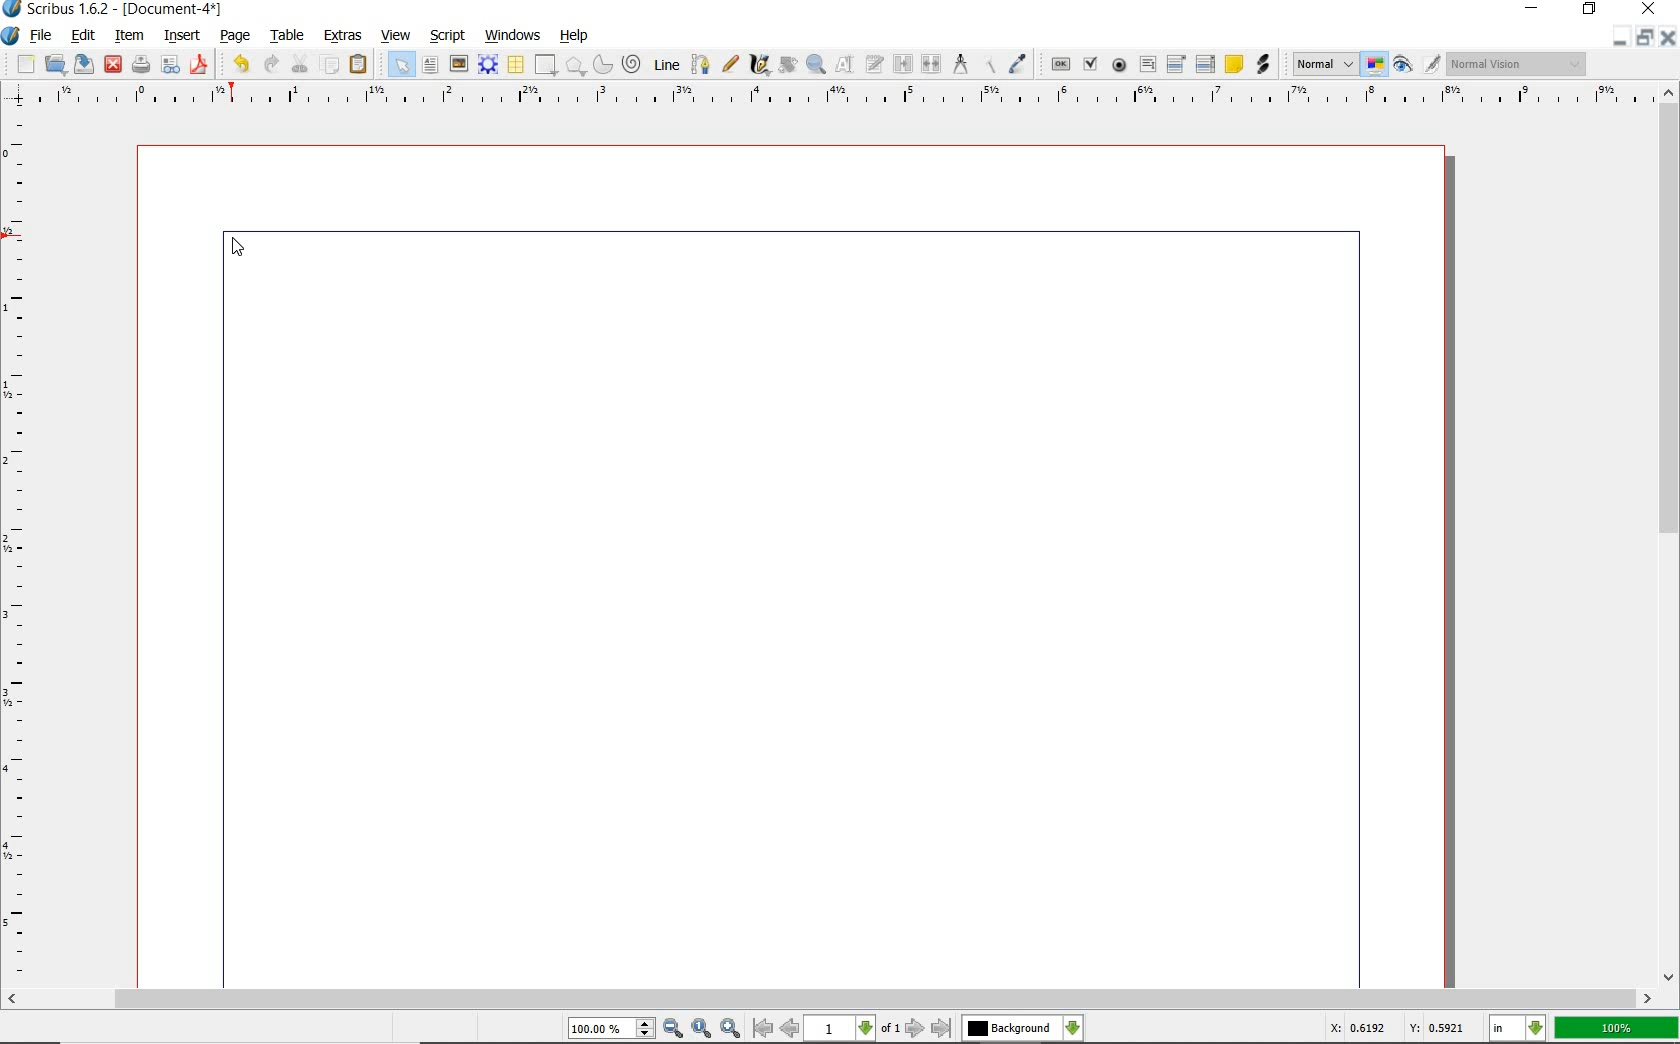 The height and width of the screenshot is (1044, 1680). What do you see at coordinates (787, 66) in the screenshot?
I see `rotate item` at bounding box center [787, 66].